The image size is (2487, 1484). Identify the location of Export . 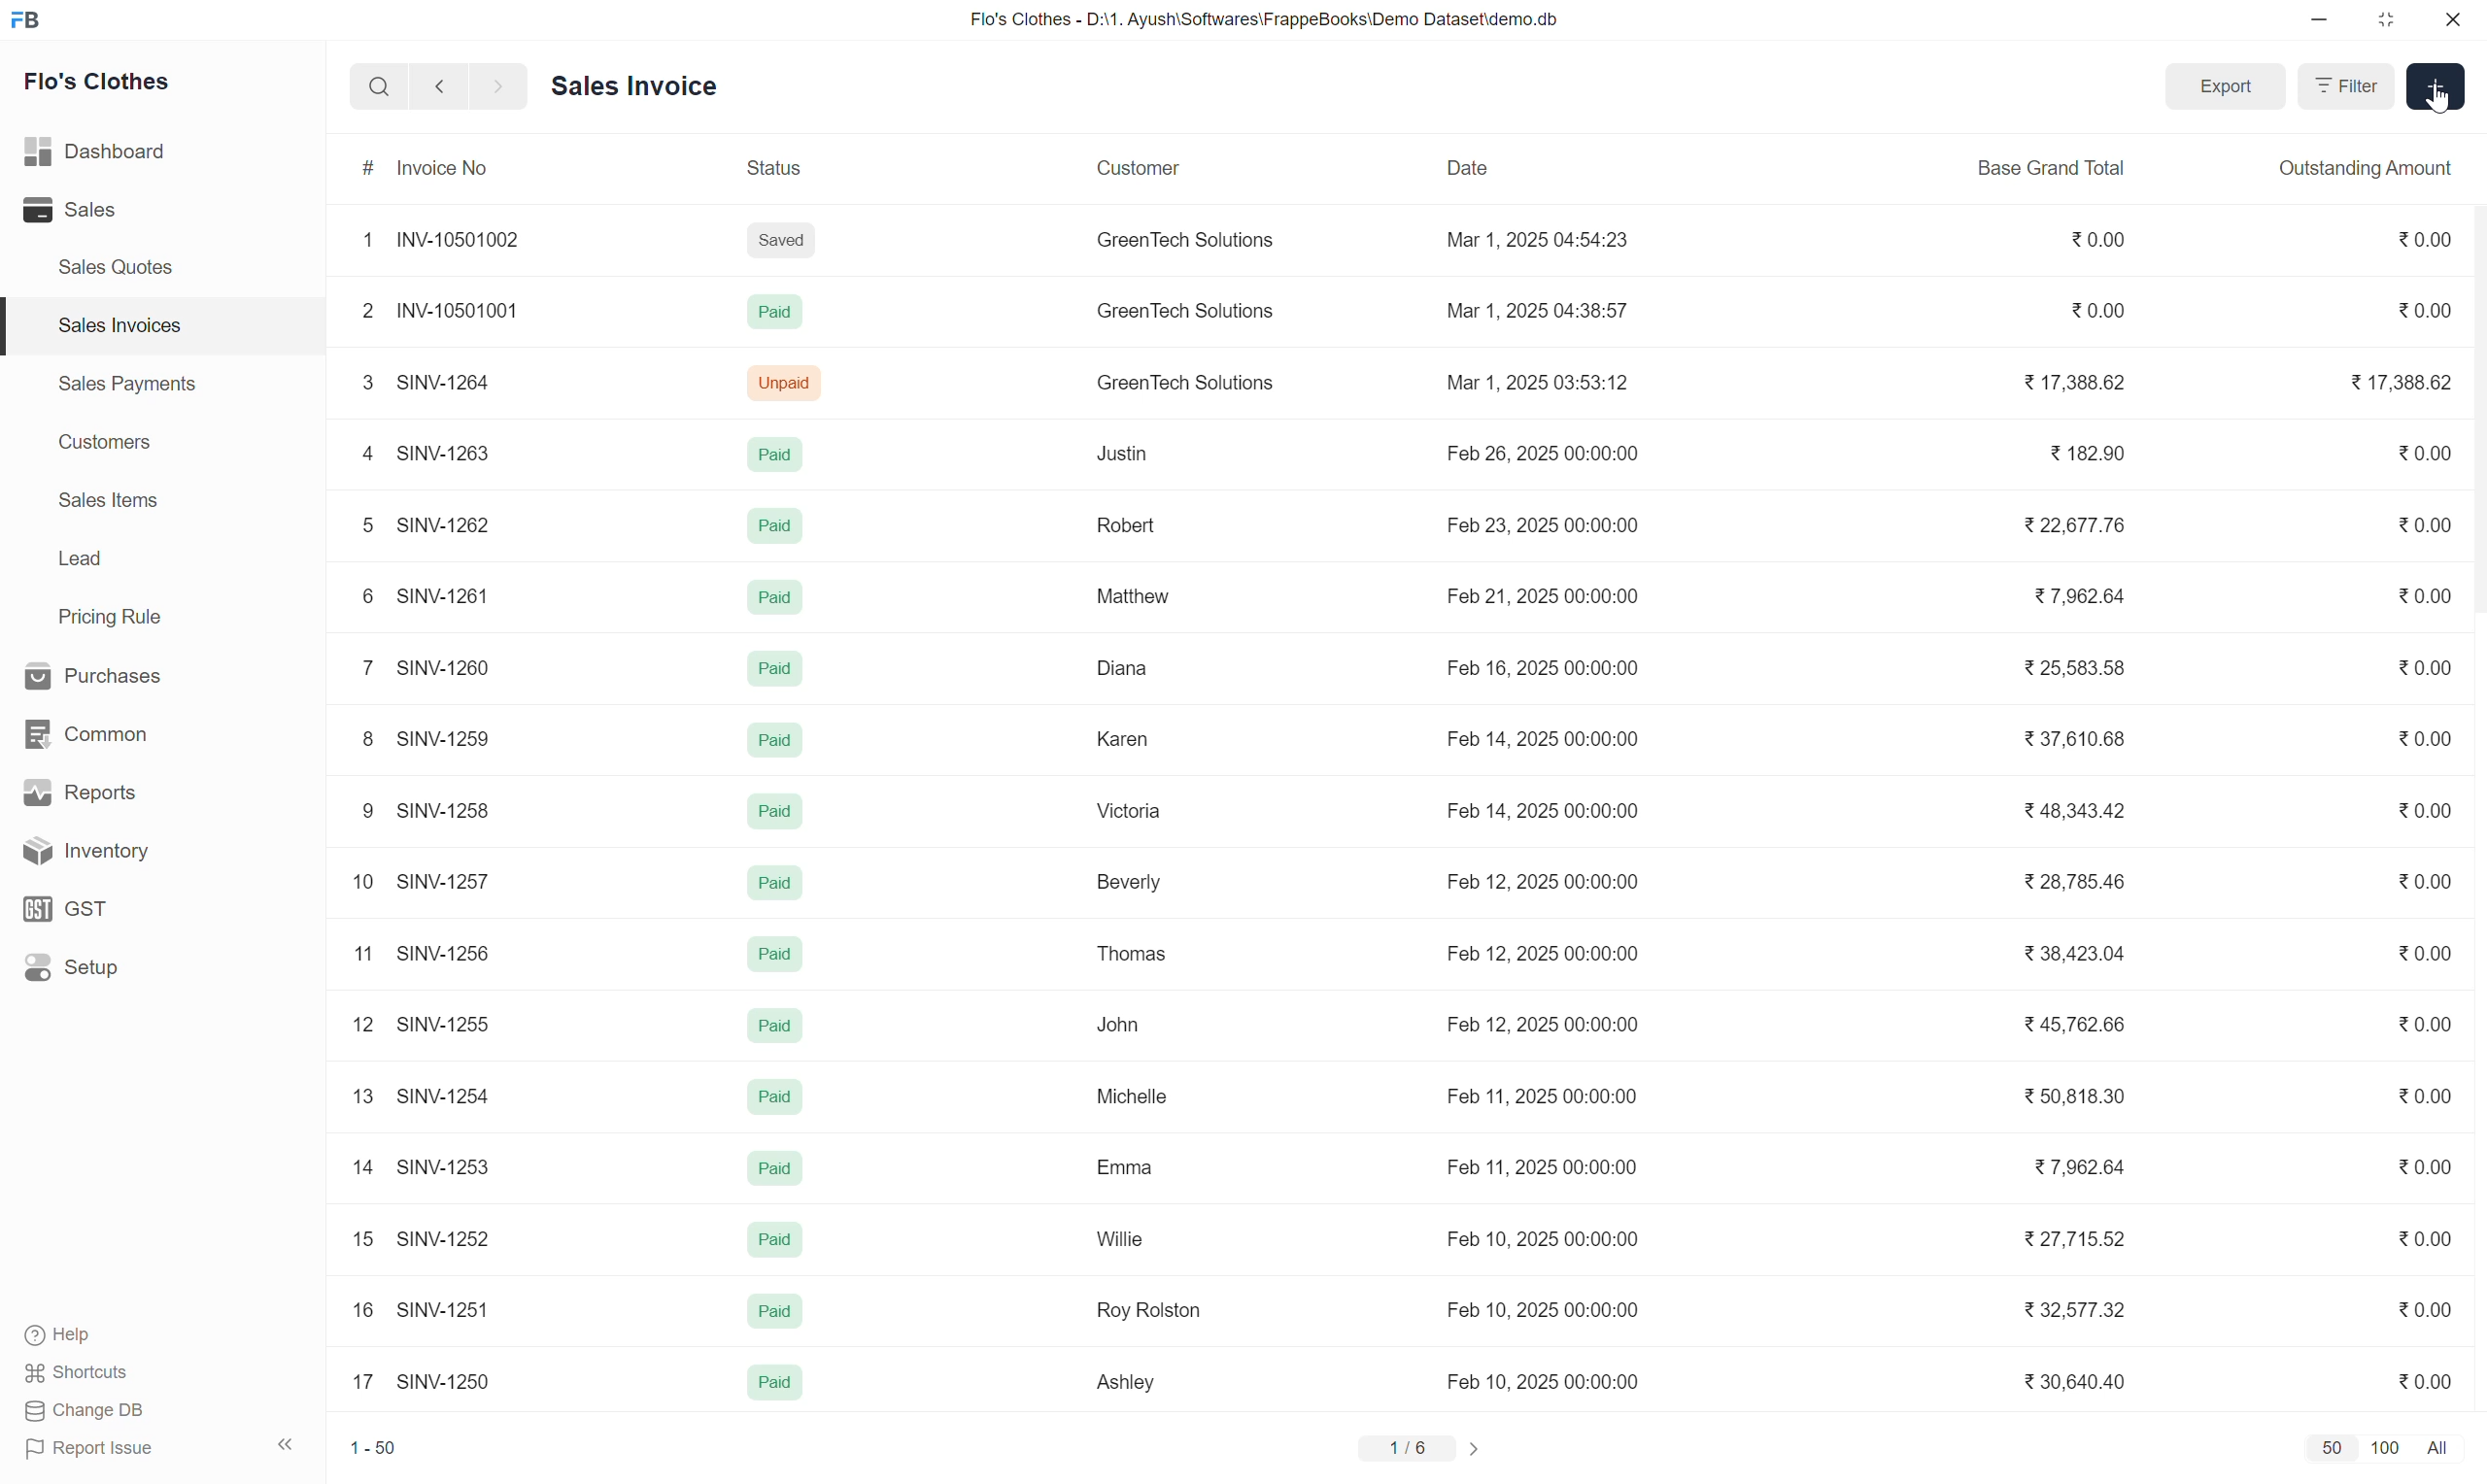
(2228, 86).